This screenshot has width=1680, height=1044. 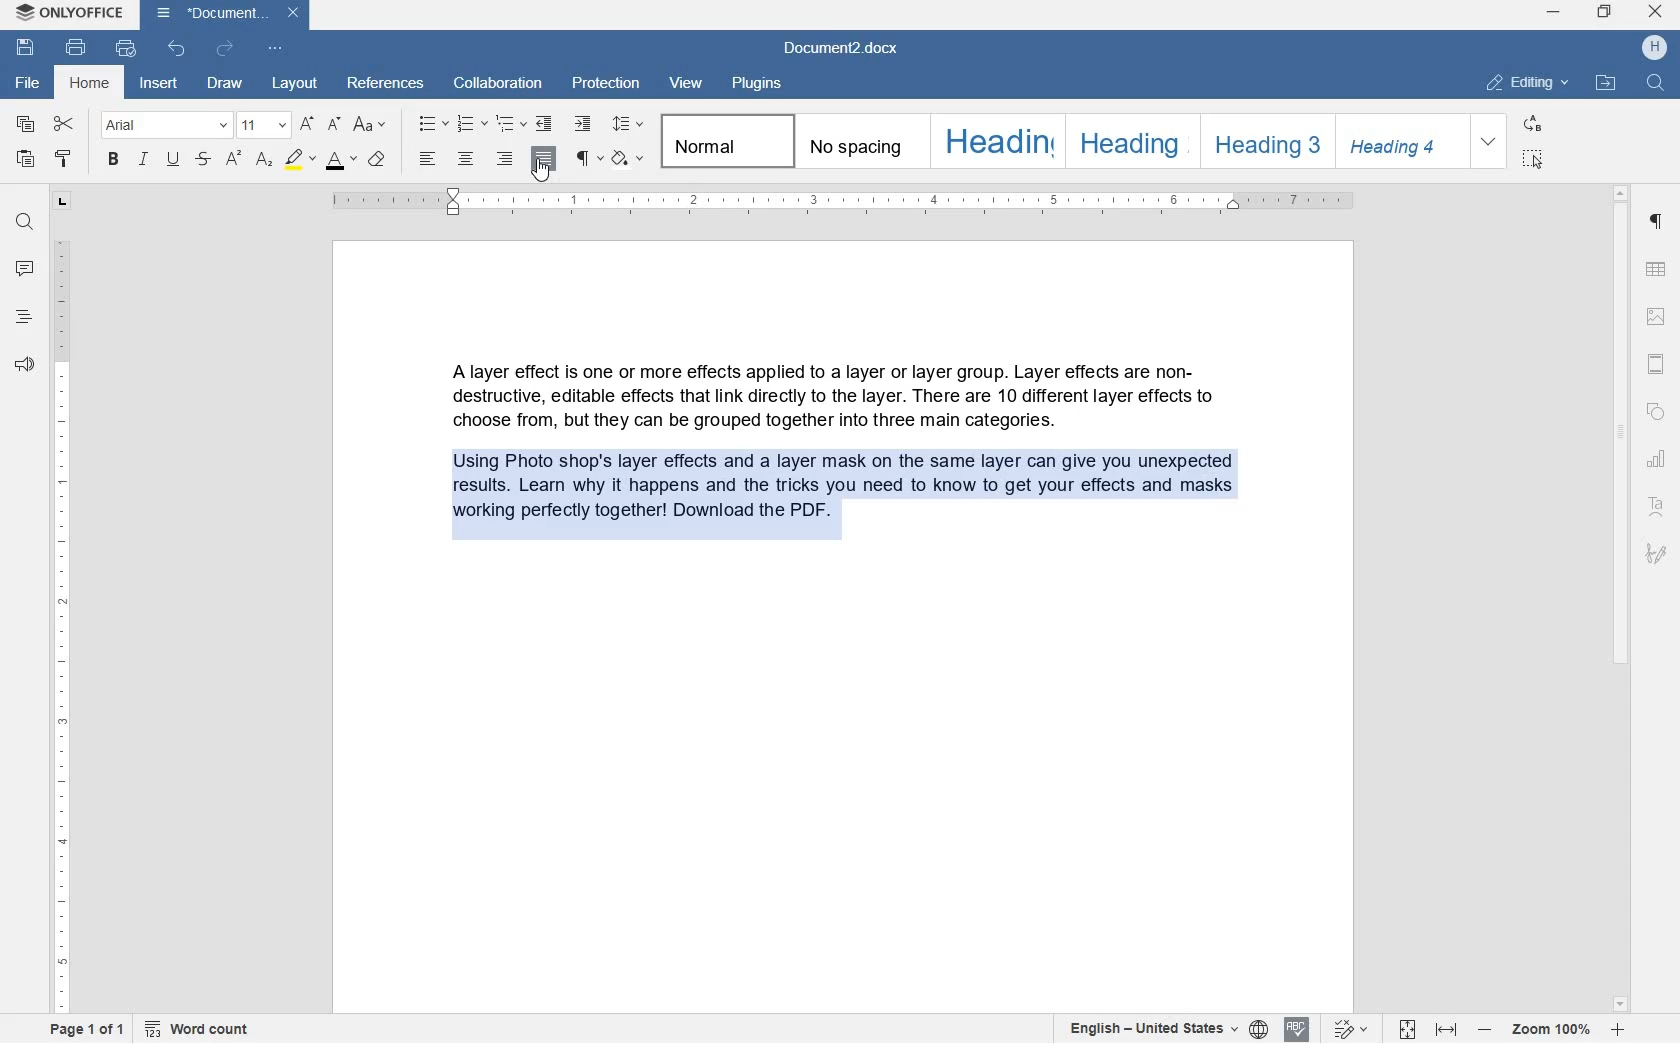 I want to click on CHART, so click(x=1656, y=459).